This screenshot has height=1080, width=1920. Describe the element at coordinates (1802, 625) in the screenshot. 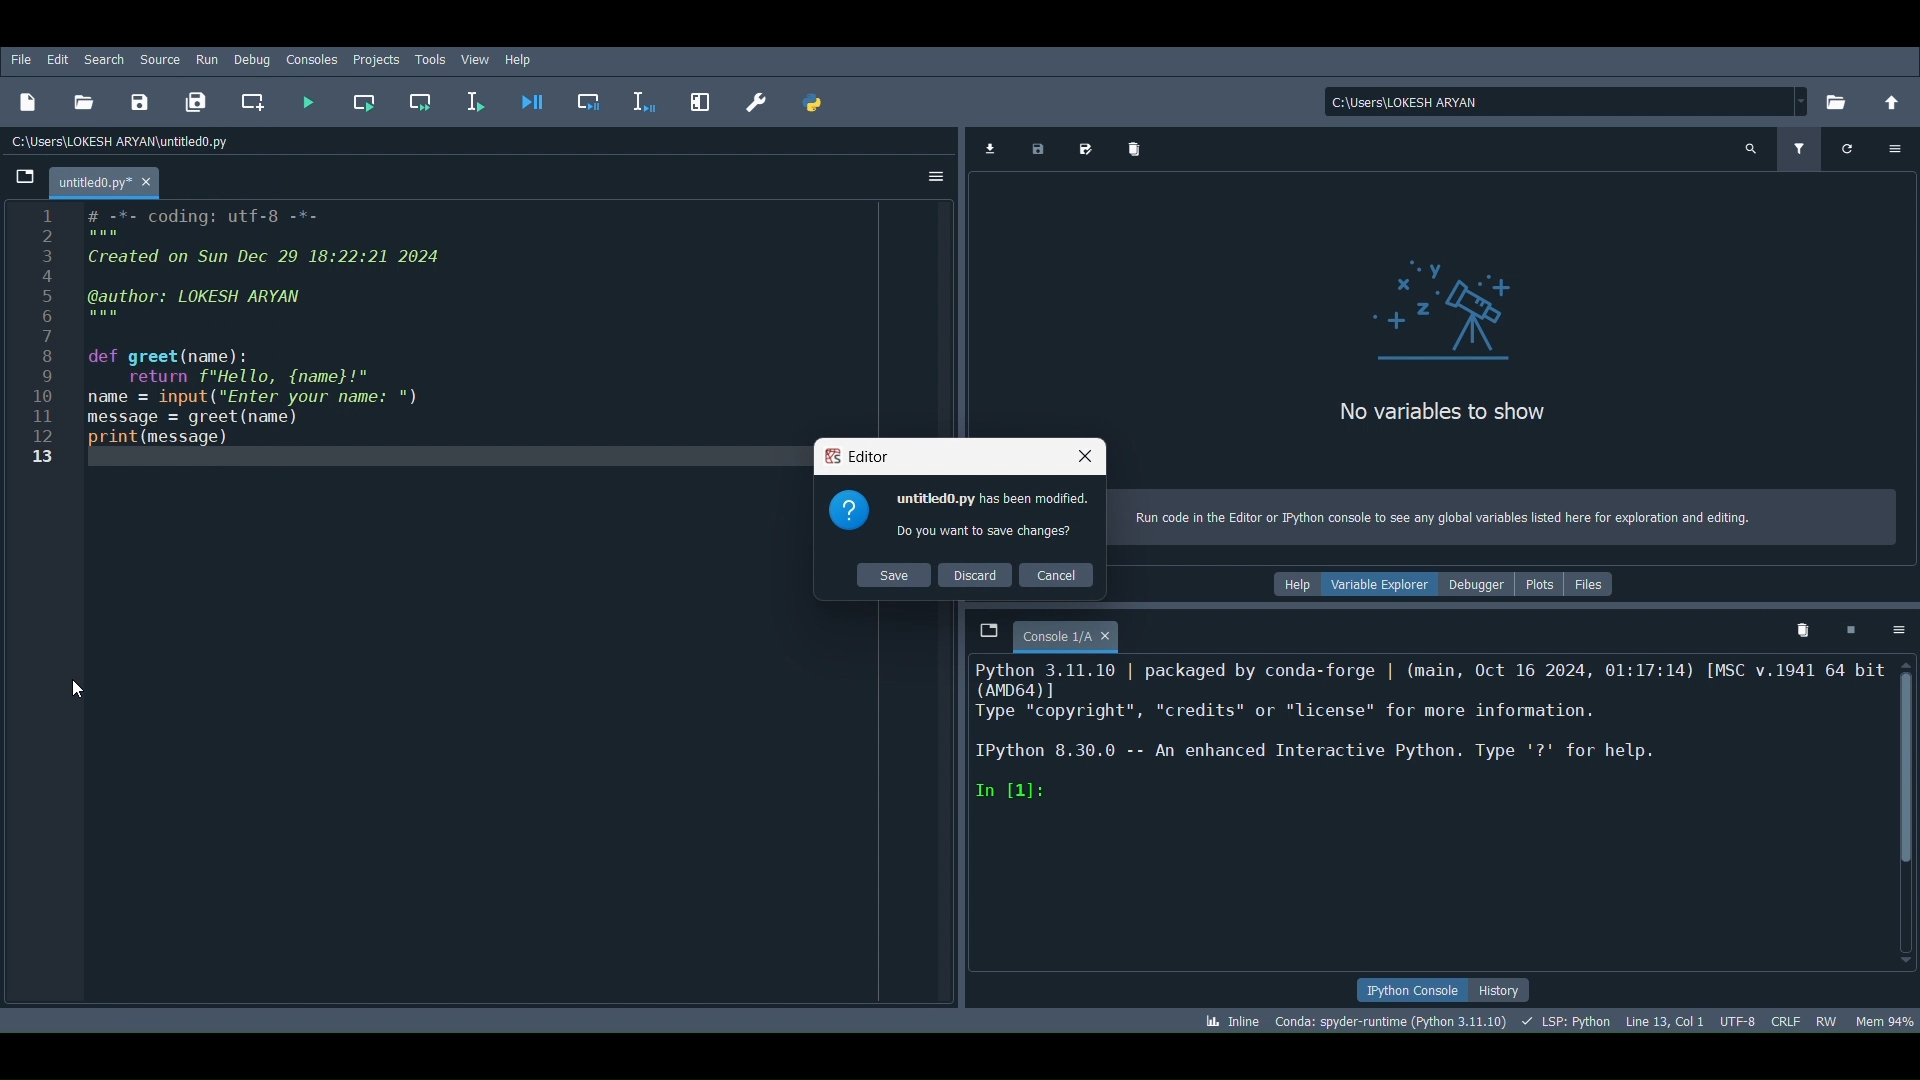

I see `Remove all variables from namespace` at that location.